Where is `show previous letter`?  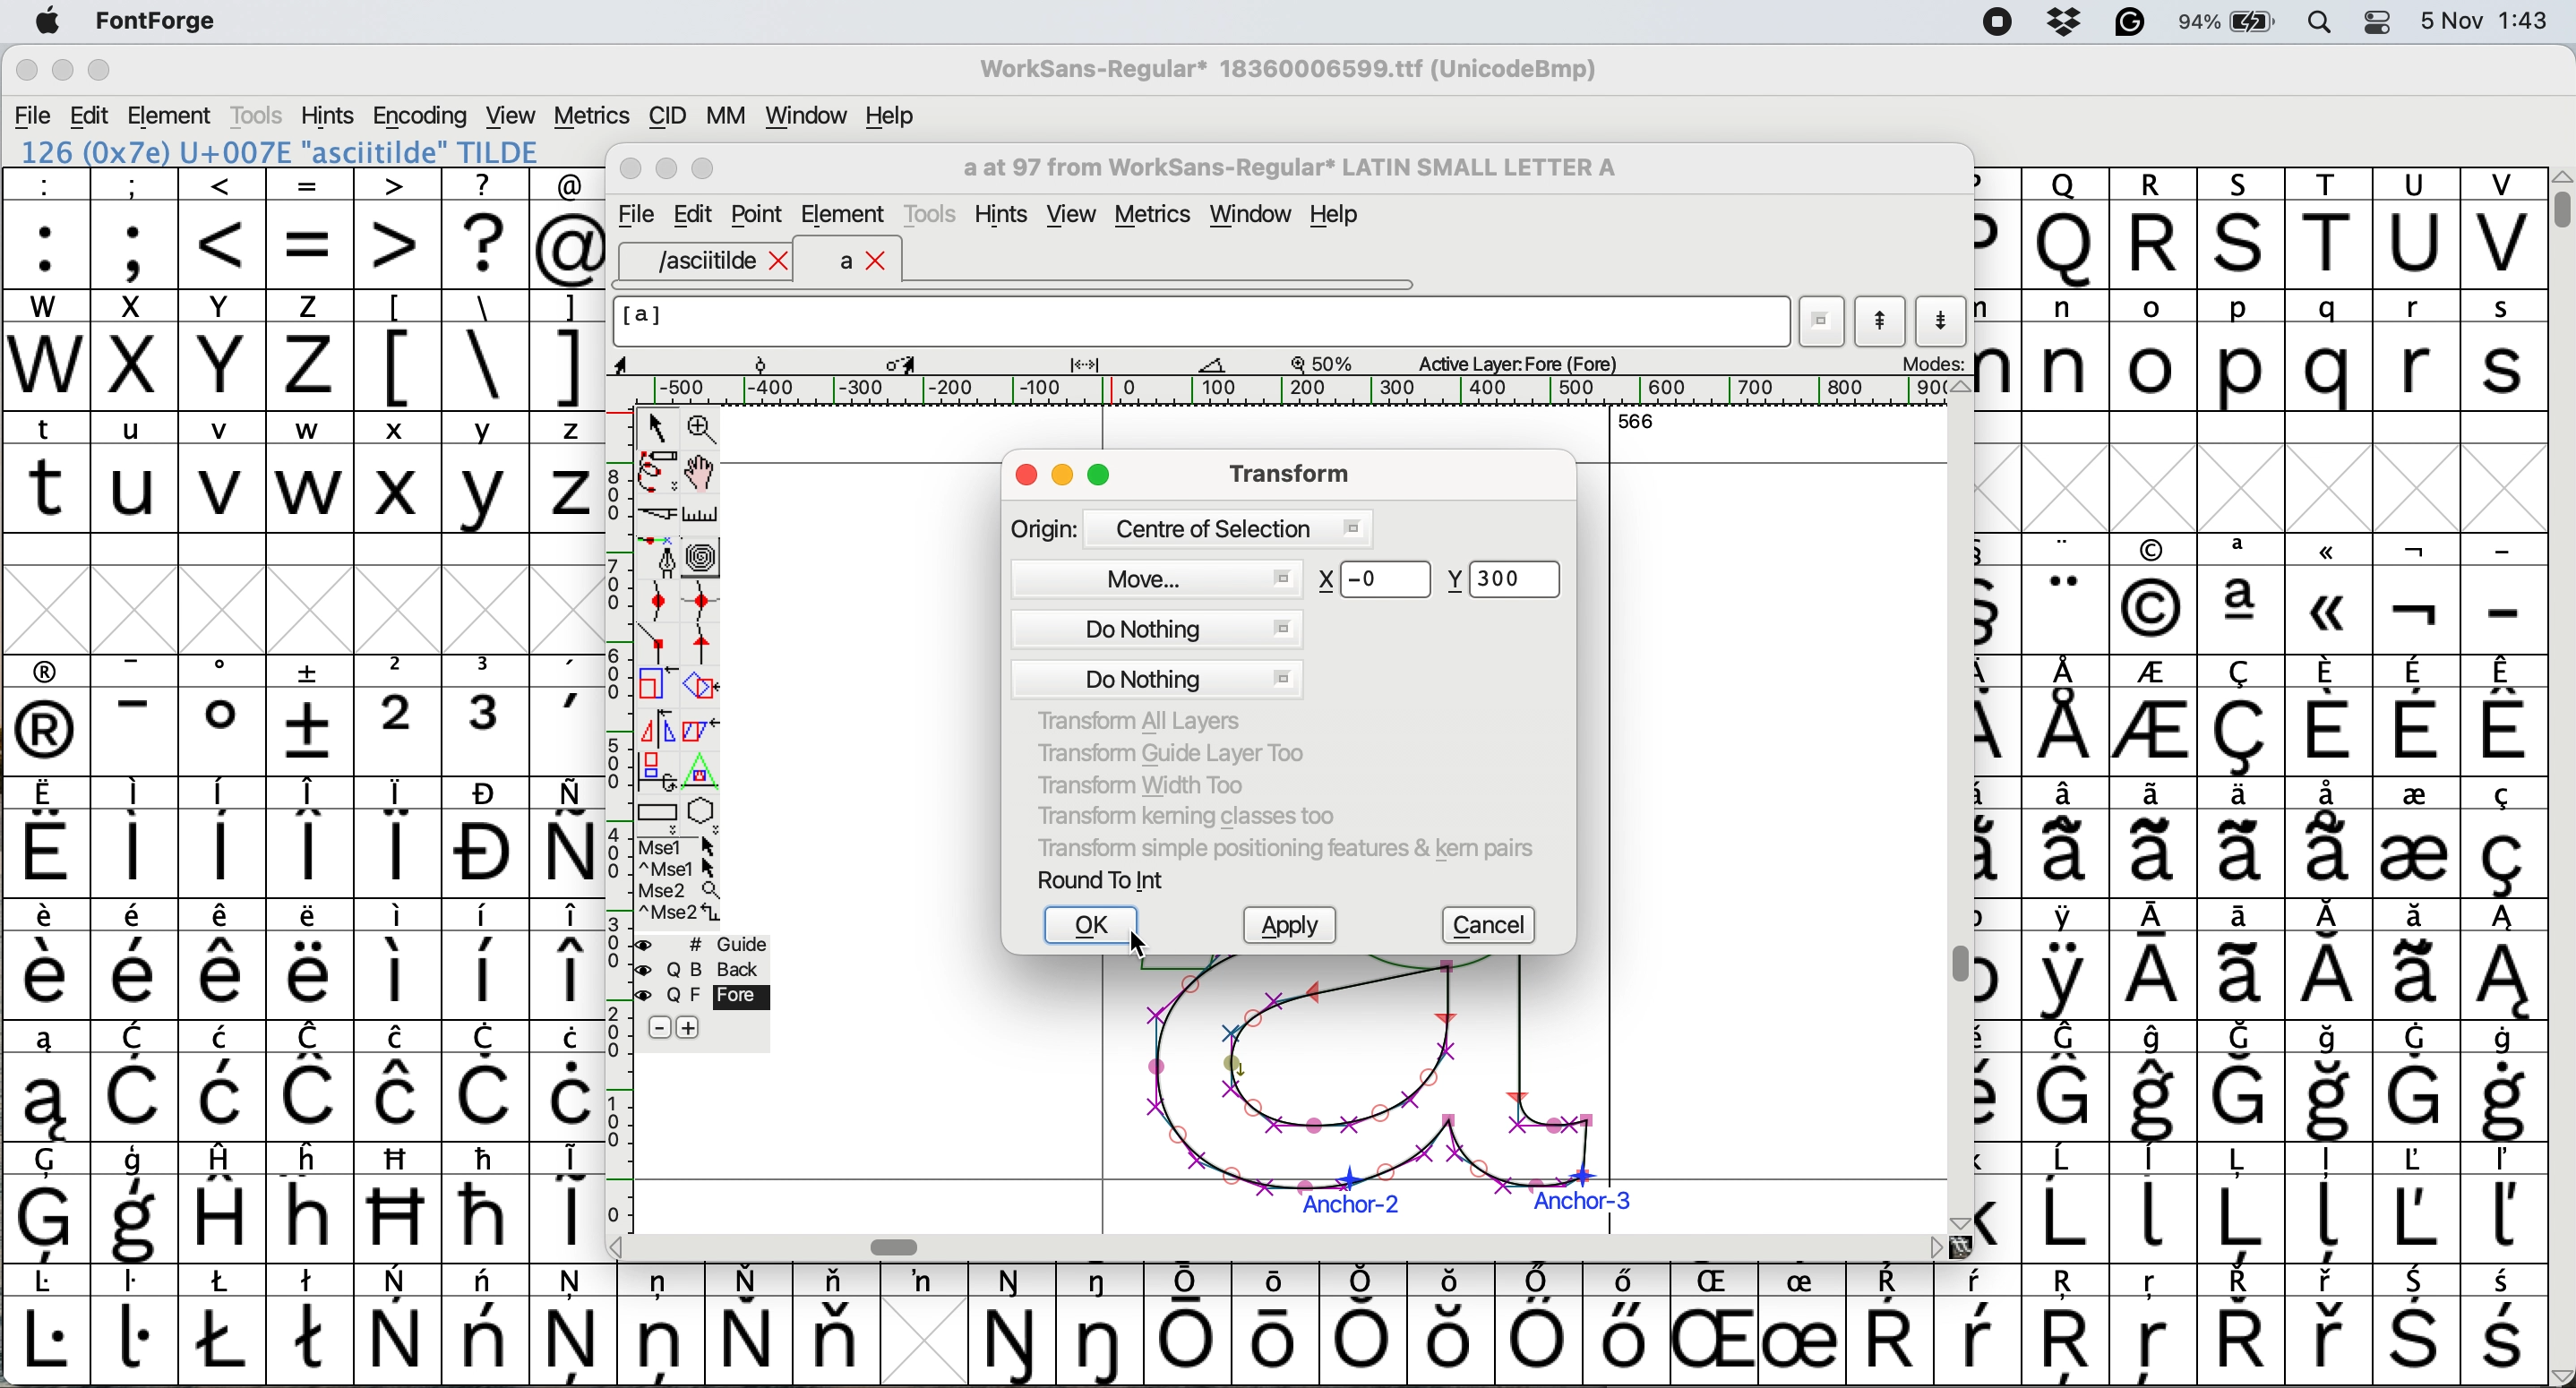 show previous letter is located at coordinates (1881, 321).